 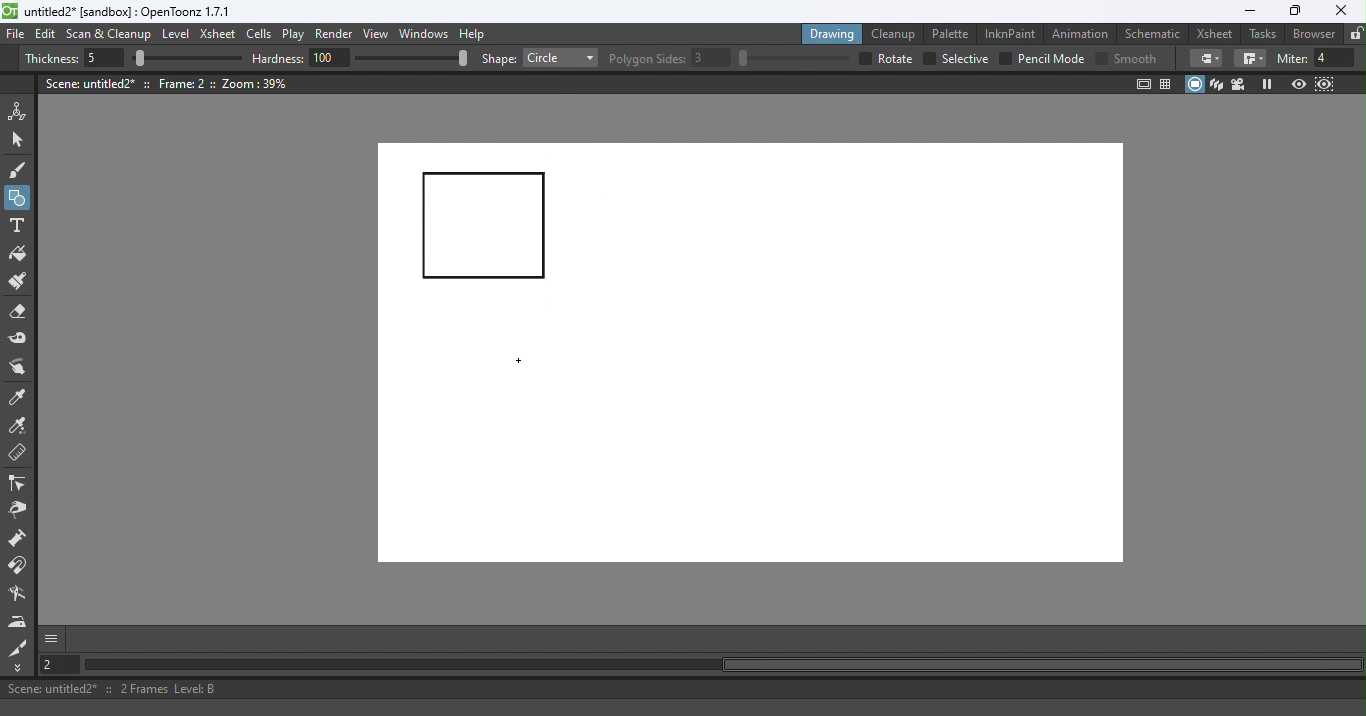 What do you see at coordinates (560, 58) in the screenshot?
I see `Rectangle ` at bounding box center [560, 58].